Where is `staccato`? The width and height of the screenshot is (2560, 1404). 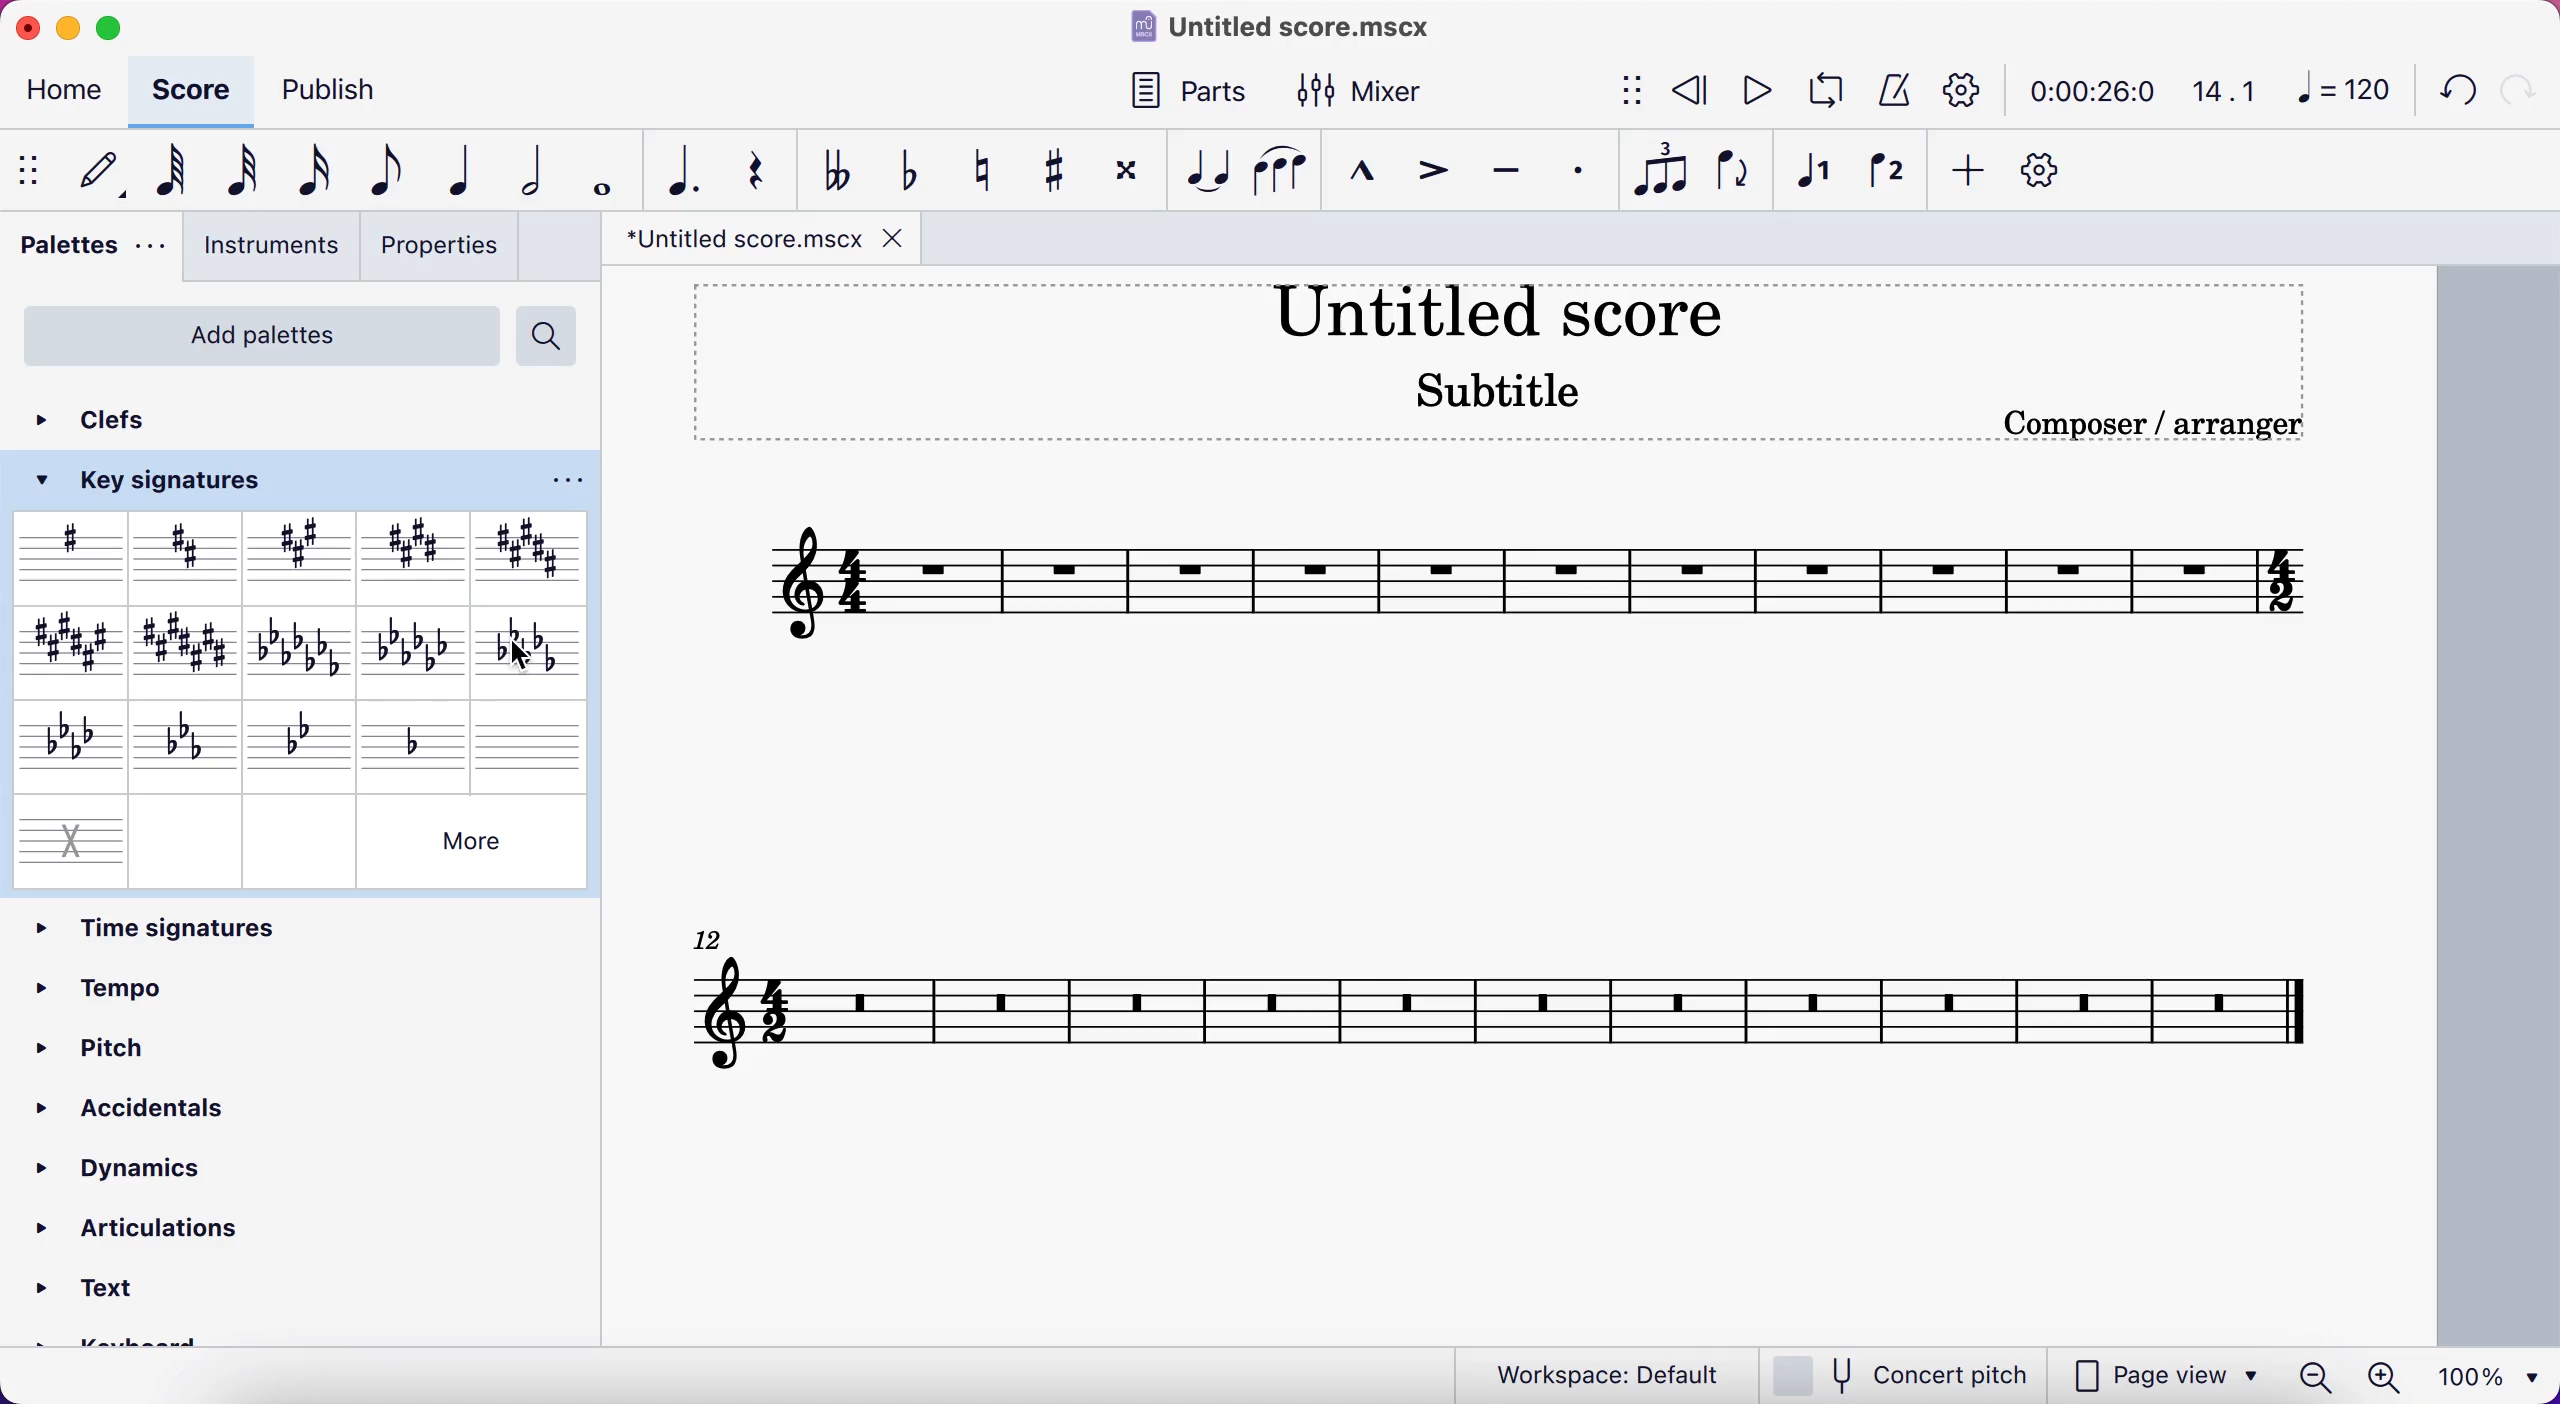 staccato is located at coordinates (1586, 172).